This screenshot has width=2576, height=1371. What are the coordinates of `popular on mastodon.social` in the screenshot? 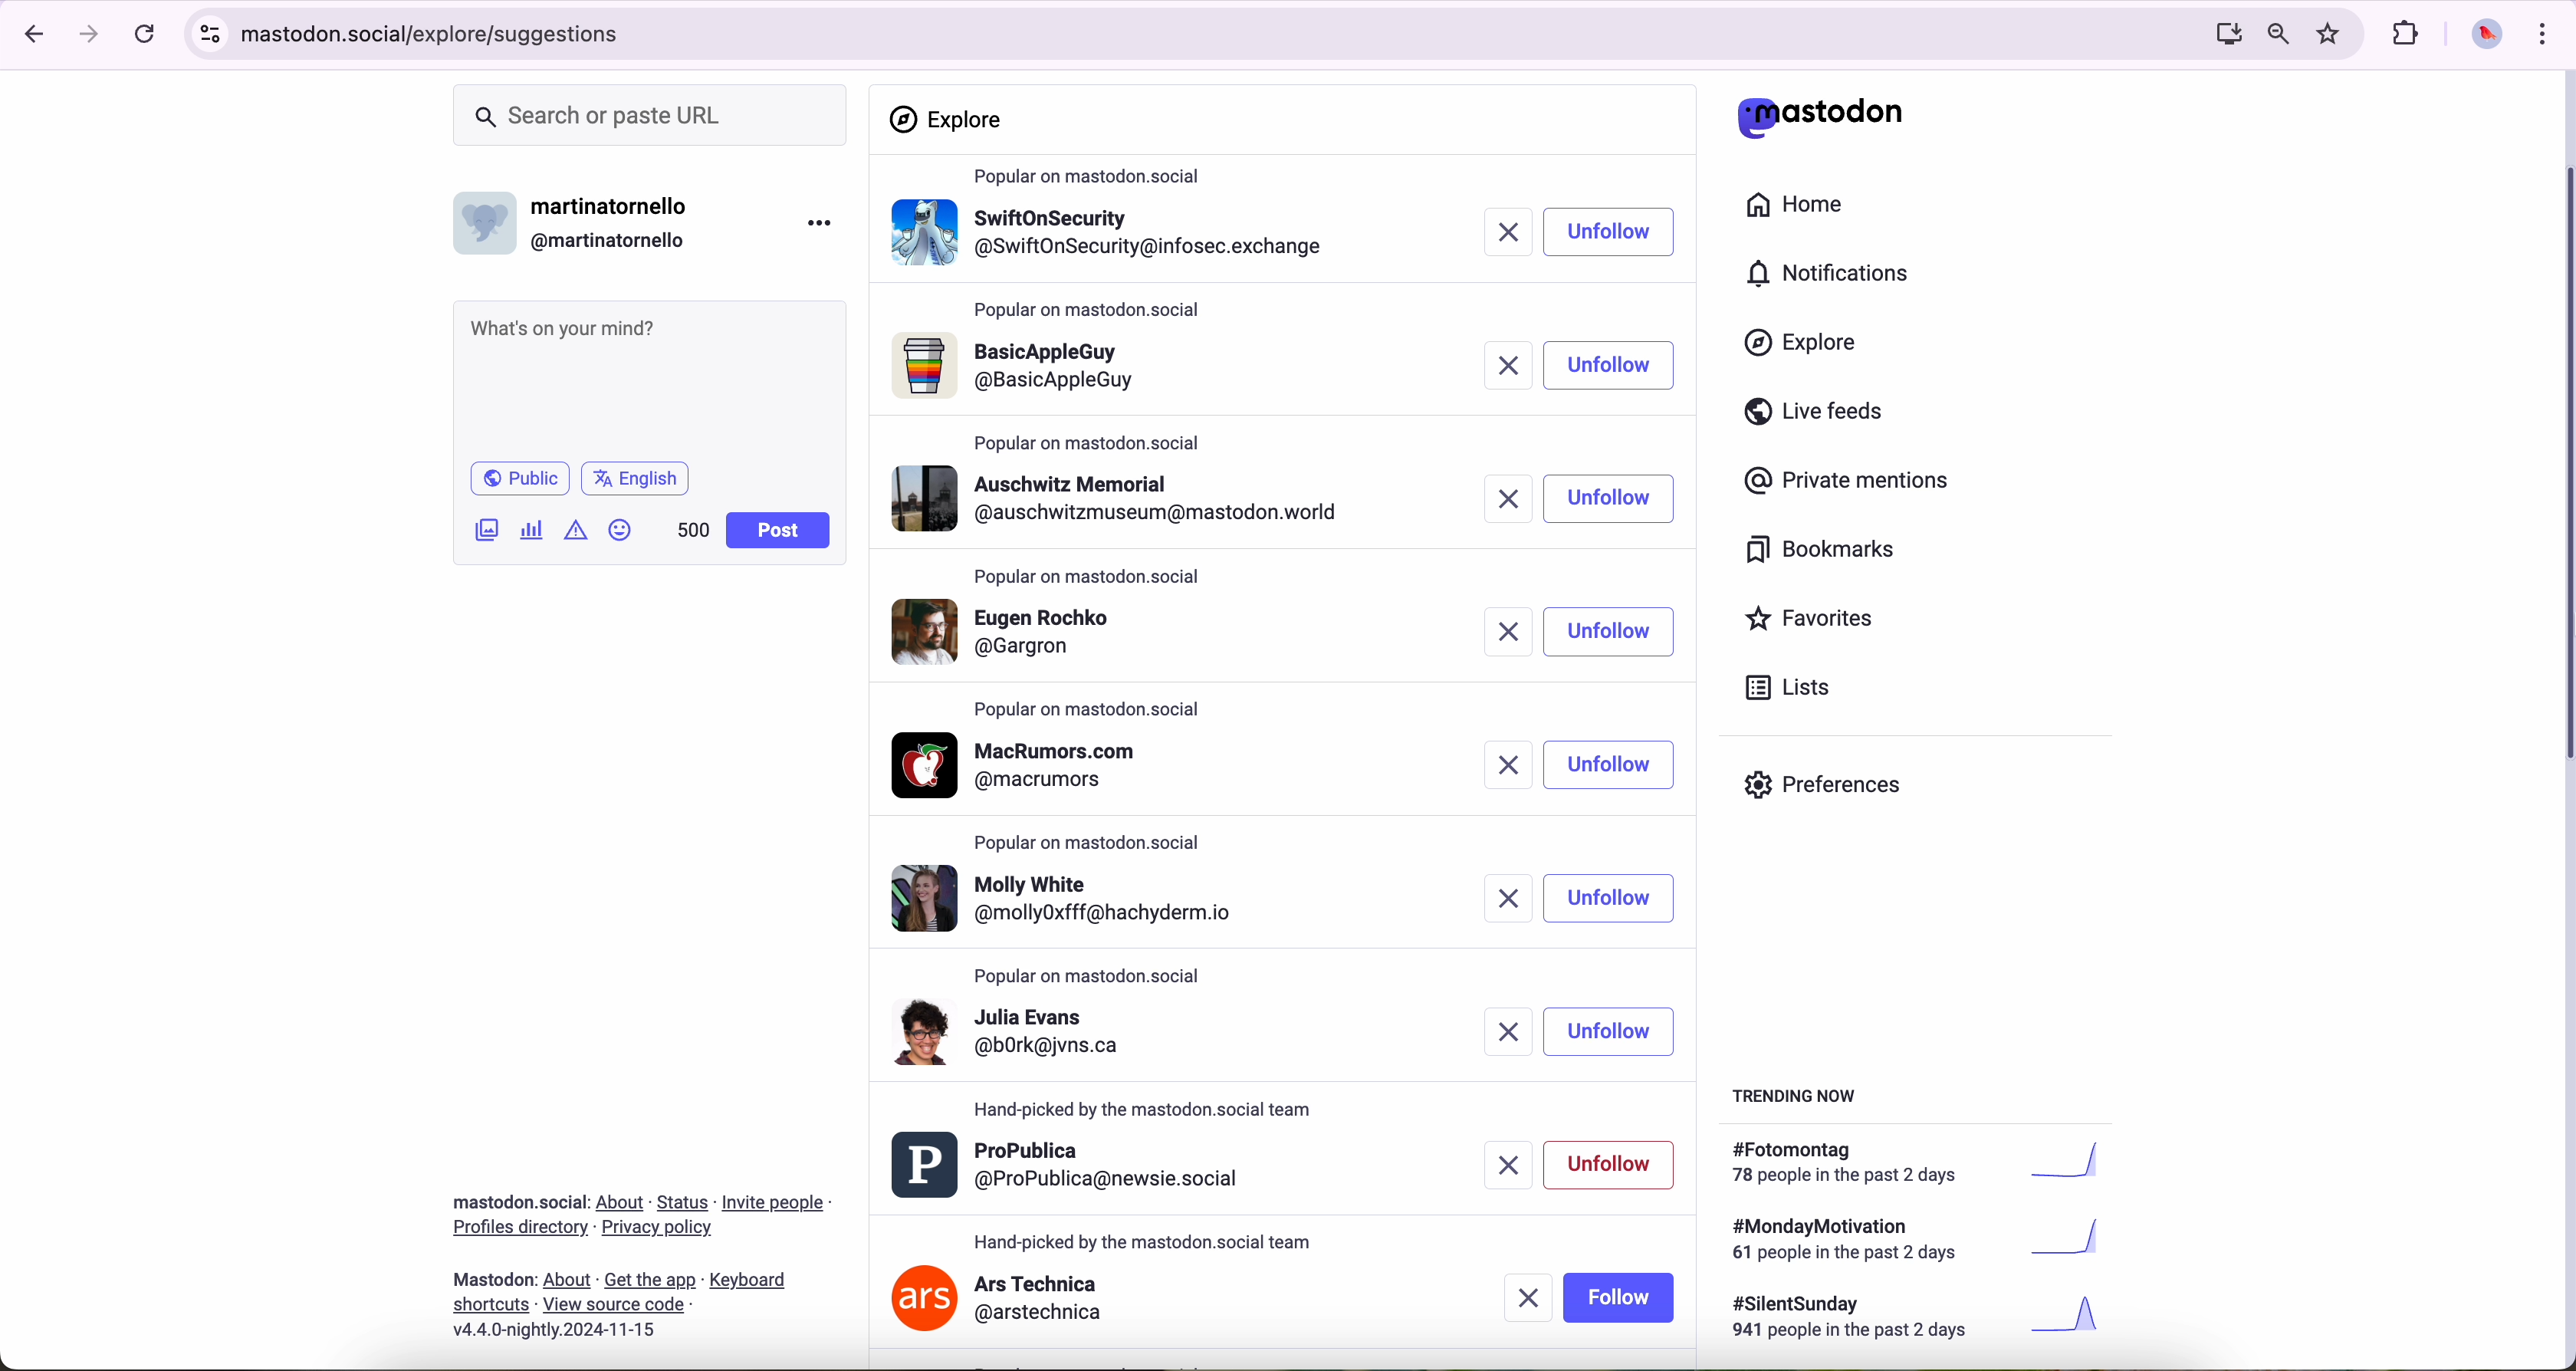 It's located at (1096, 846).